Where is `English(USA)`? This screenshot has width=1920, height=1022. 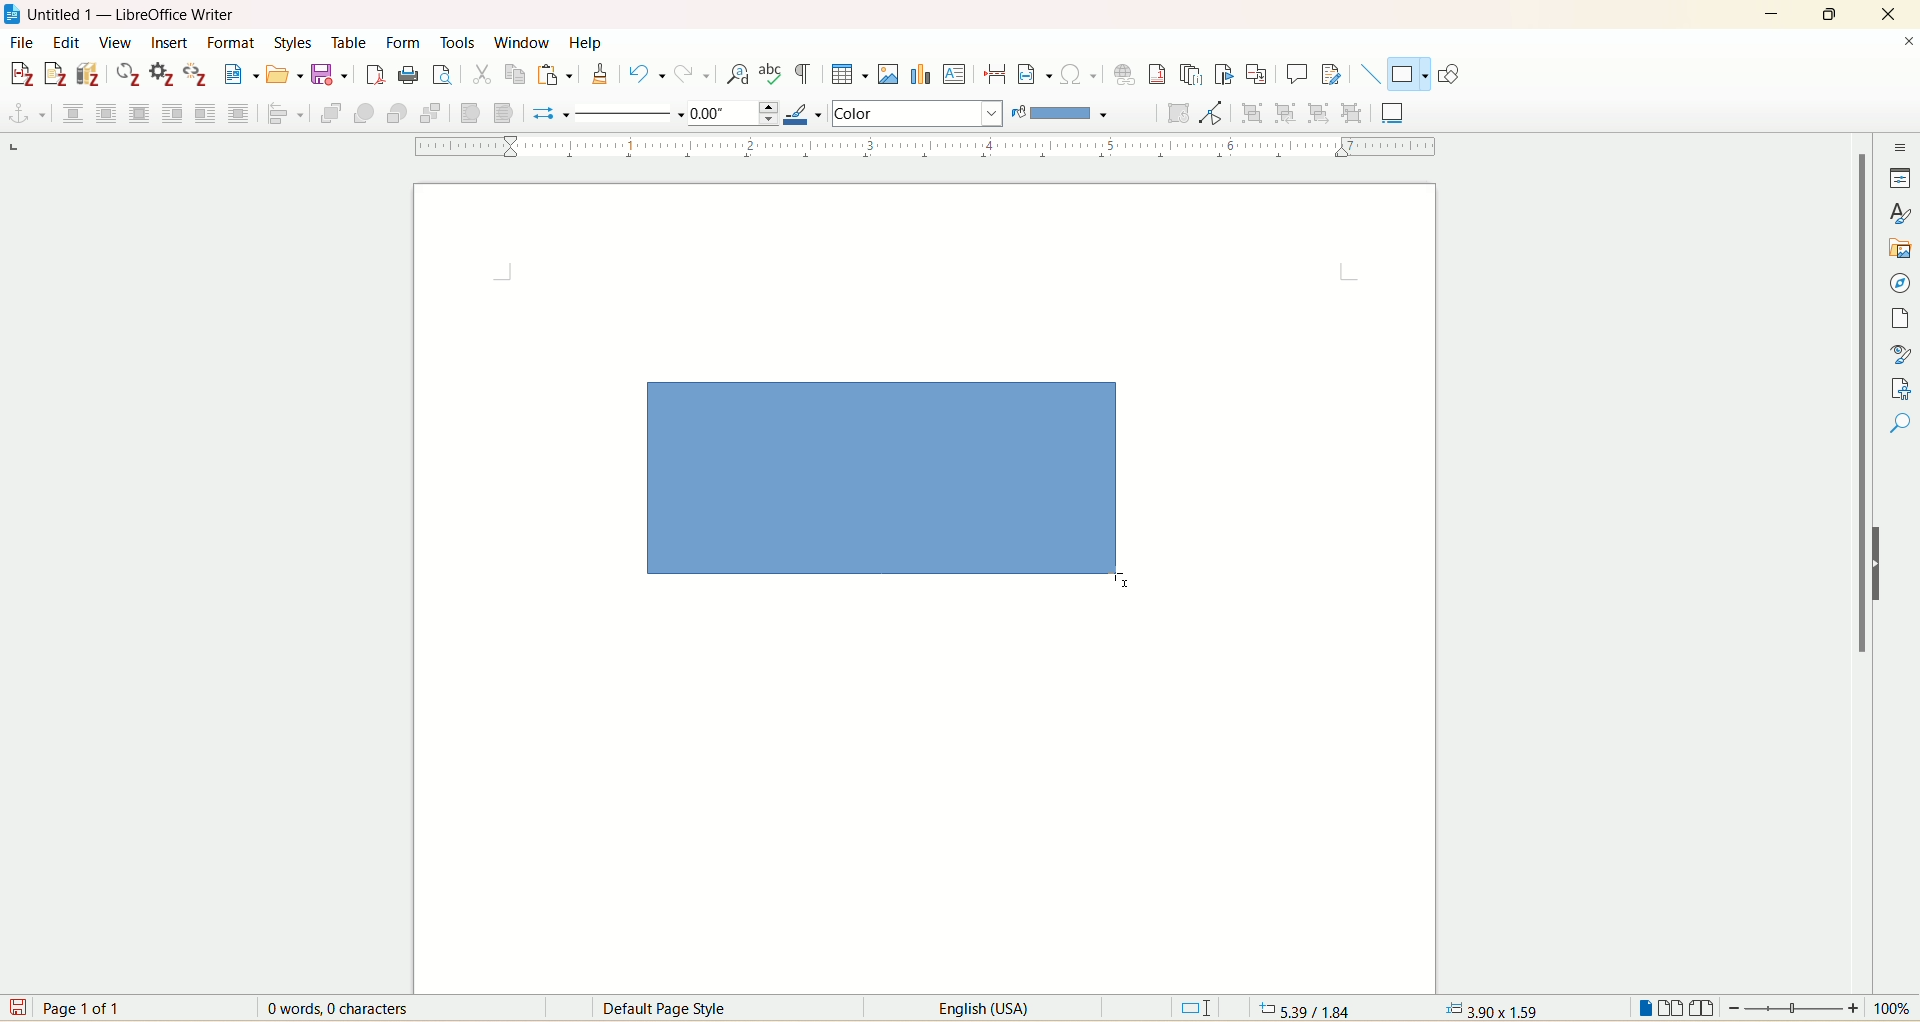
English(USA) is located at coordinates (969, 1008).